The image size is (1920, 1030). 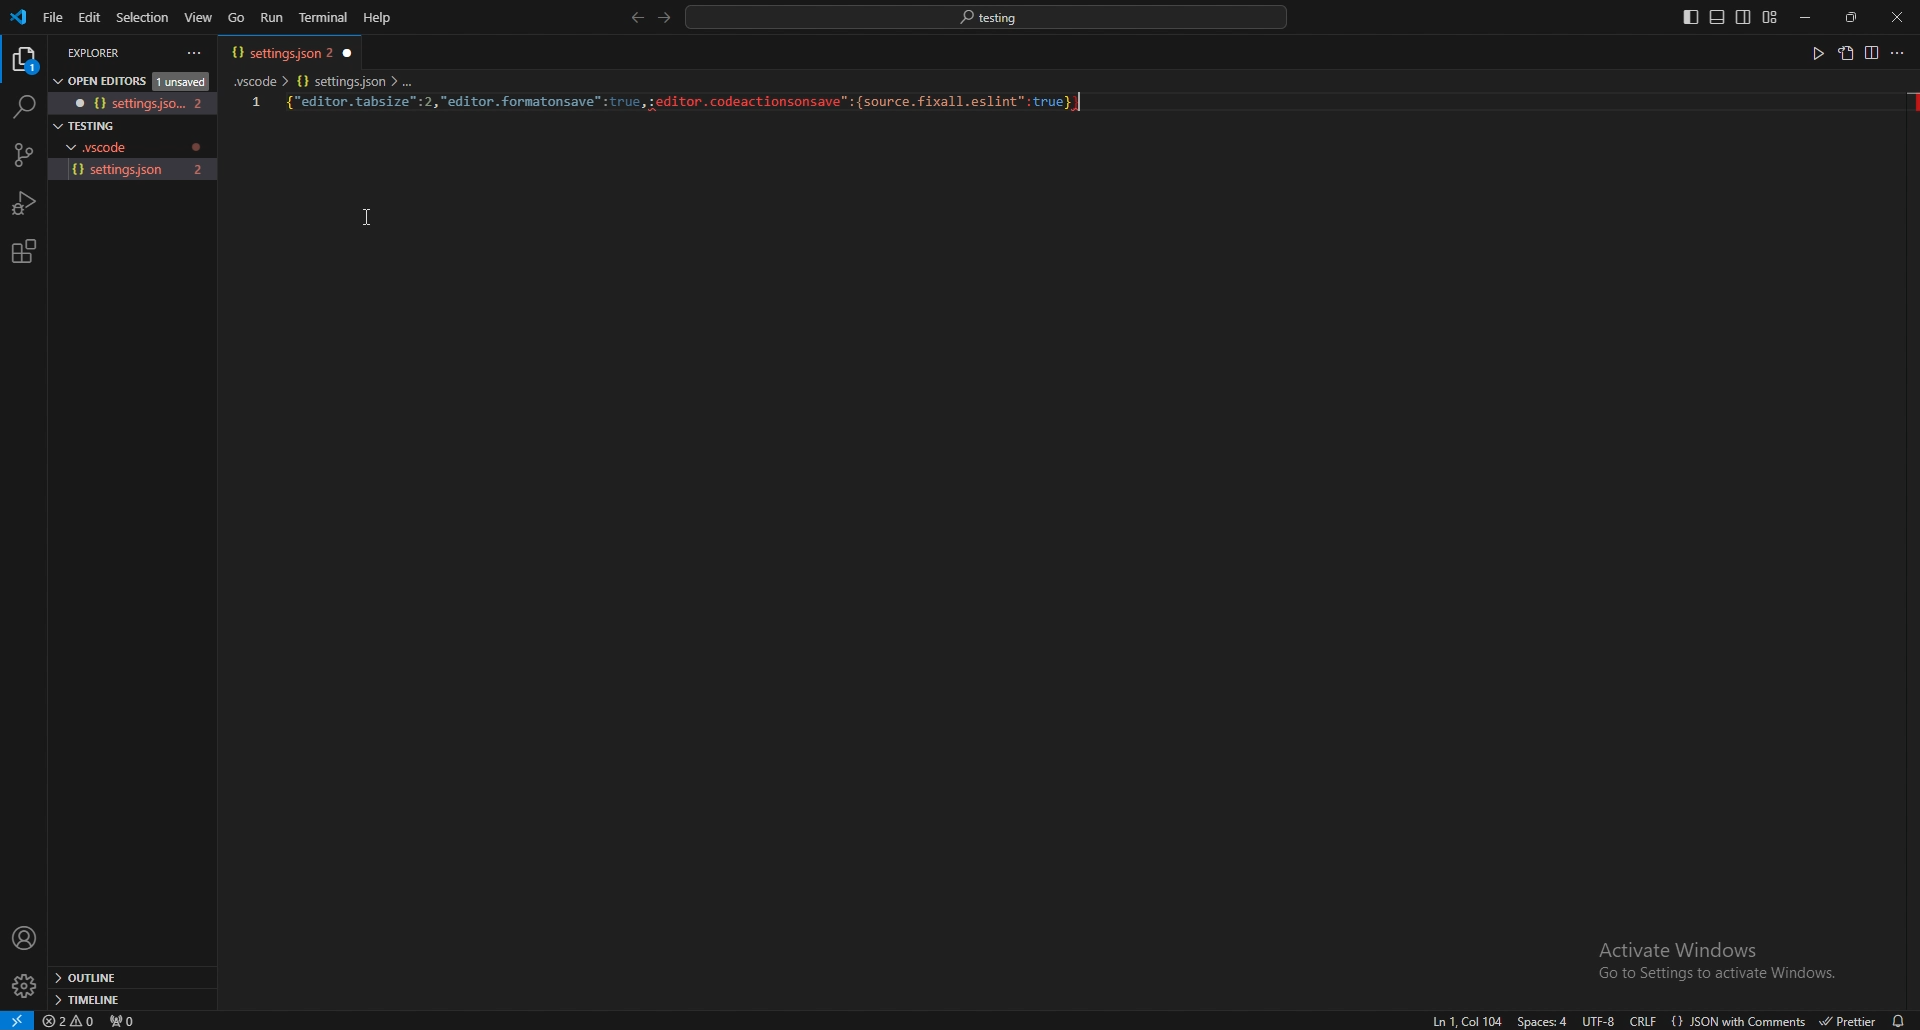 What do you see at coordinates (126, 1000) in the screenshot?
I see `timeline` at bounding box center [126, 1000].